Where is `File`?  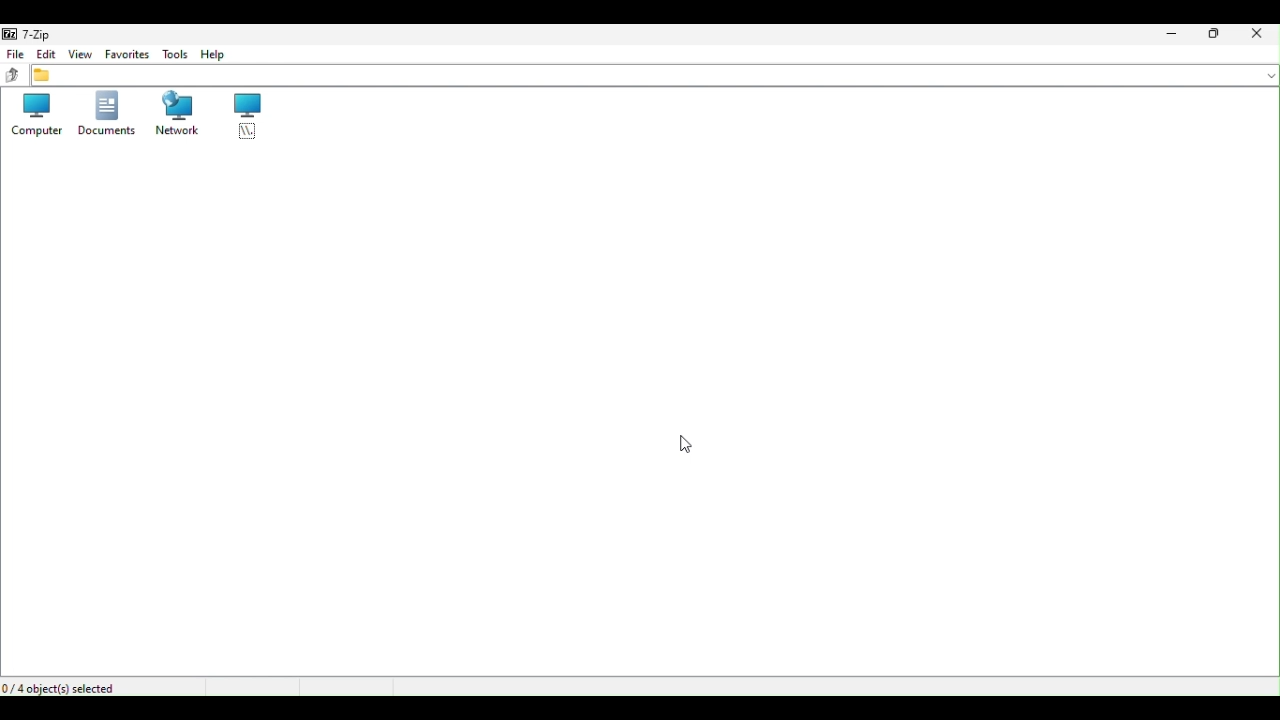
File is located at coordinates (15, 53).